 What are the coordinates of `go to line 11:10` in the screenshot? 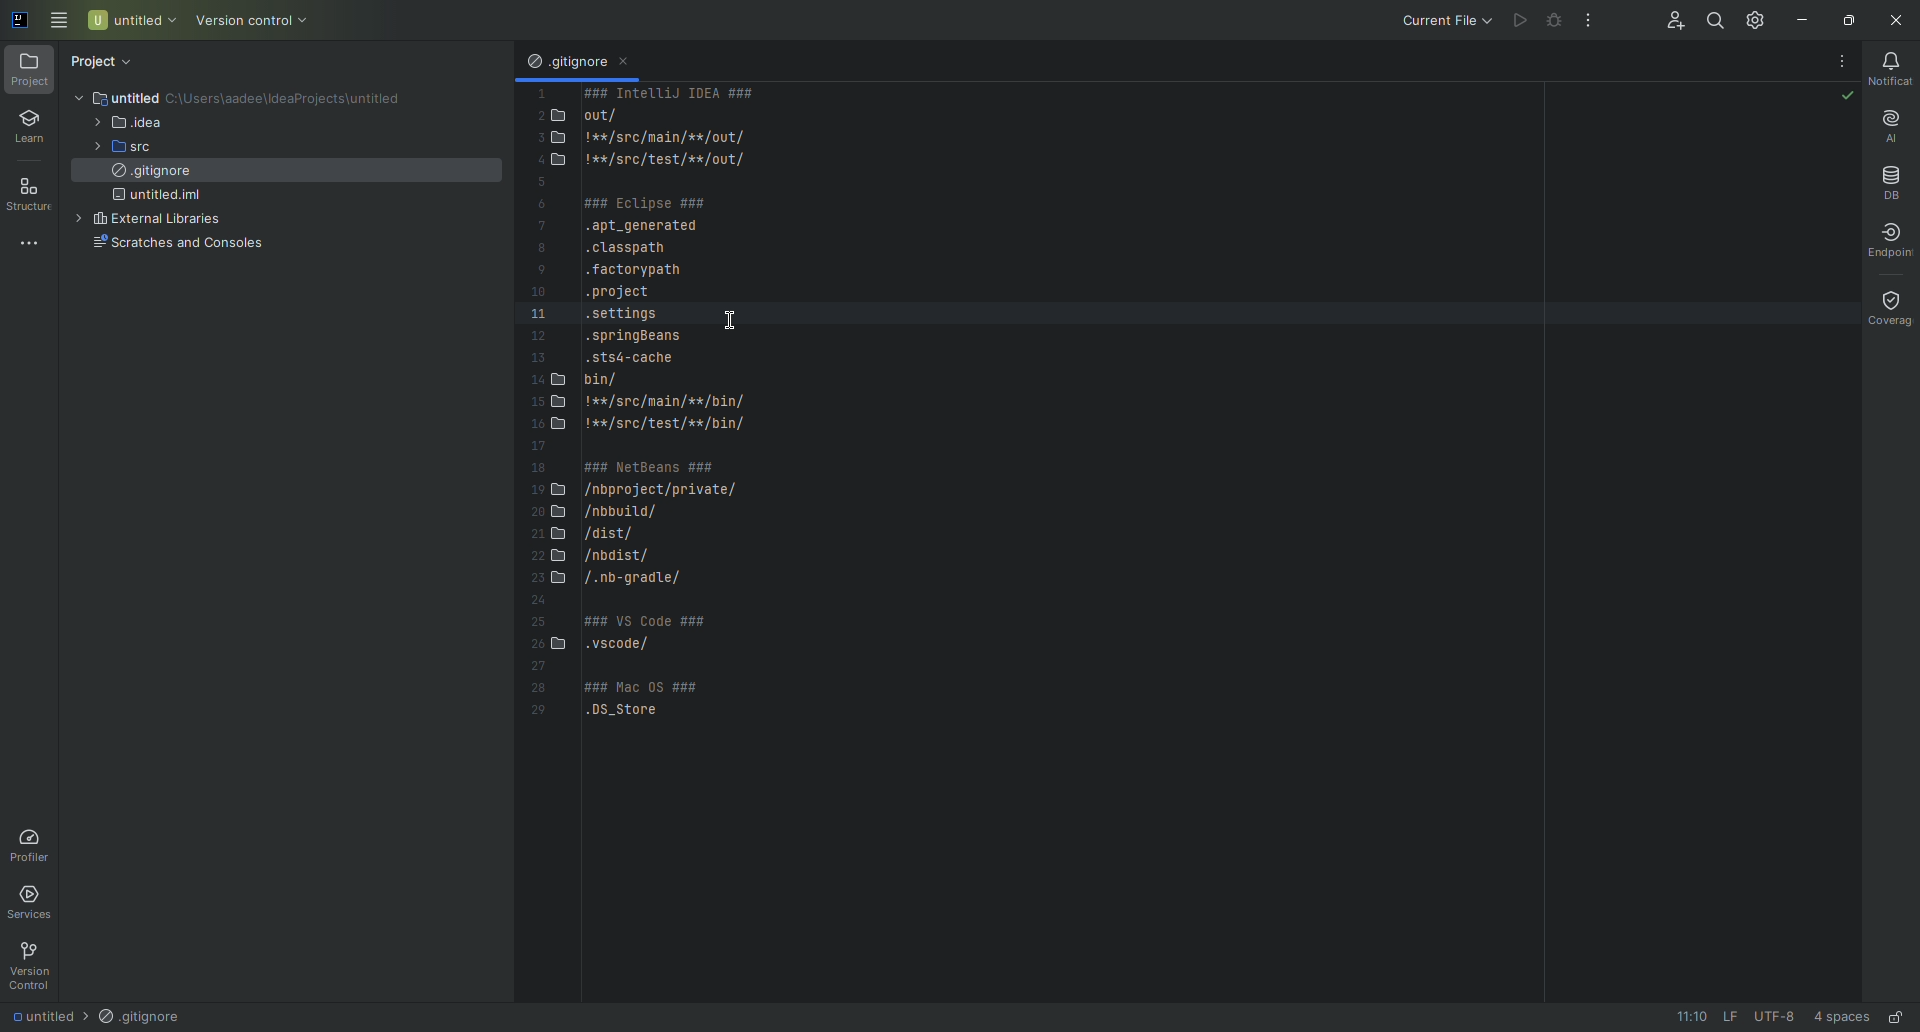 It's located at (1682, 1017).